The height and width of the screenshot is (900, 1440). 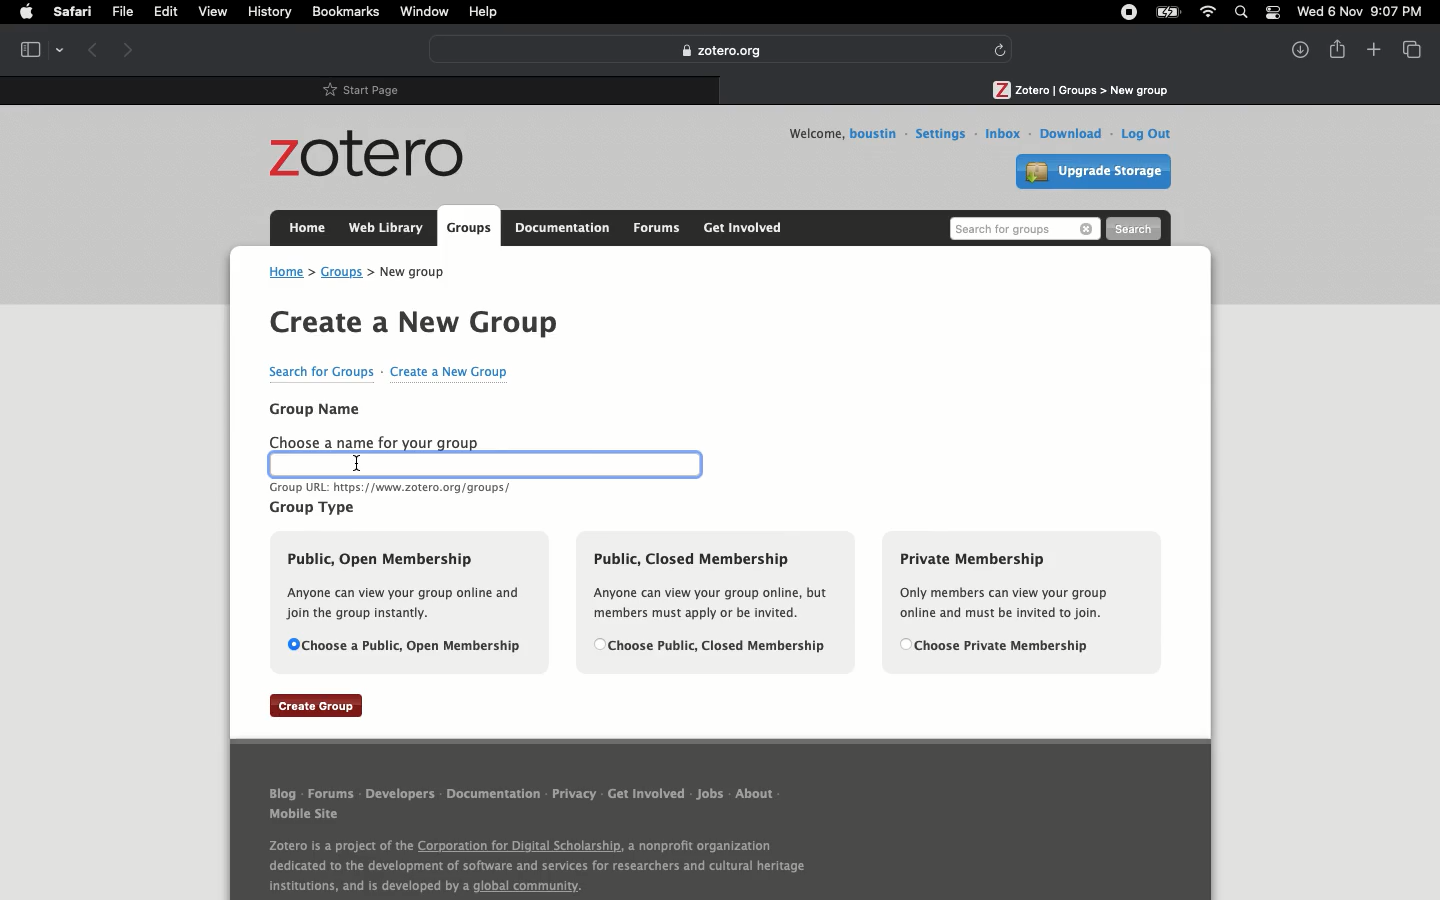 What do you see at coordinates (573, 793) in the screenshot?
I see `Privacy` at bounding box center [573, 793].